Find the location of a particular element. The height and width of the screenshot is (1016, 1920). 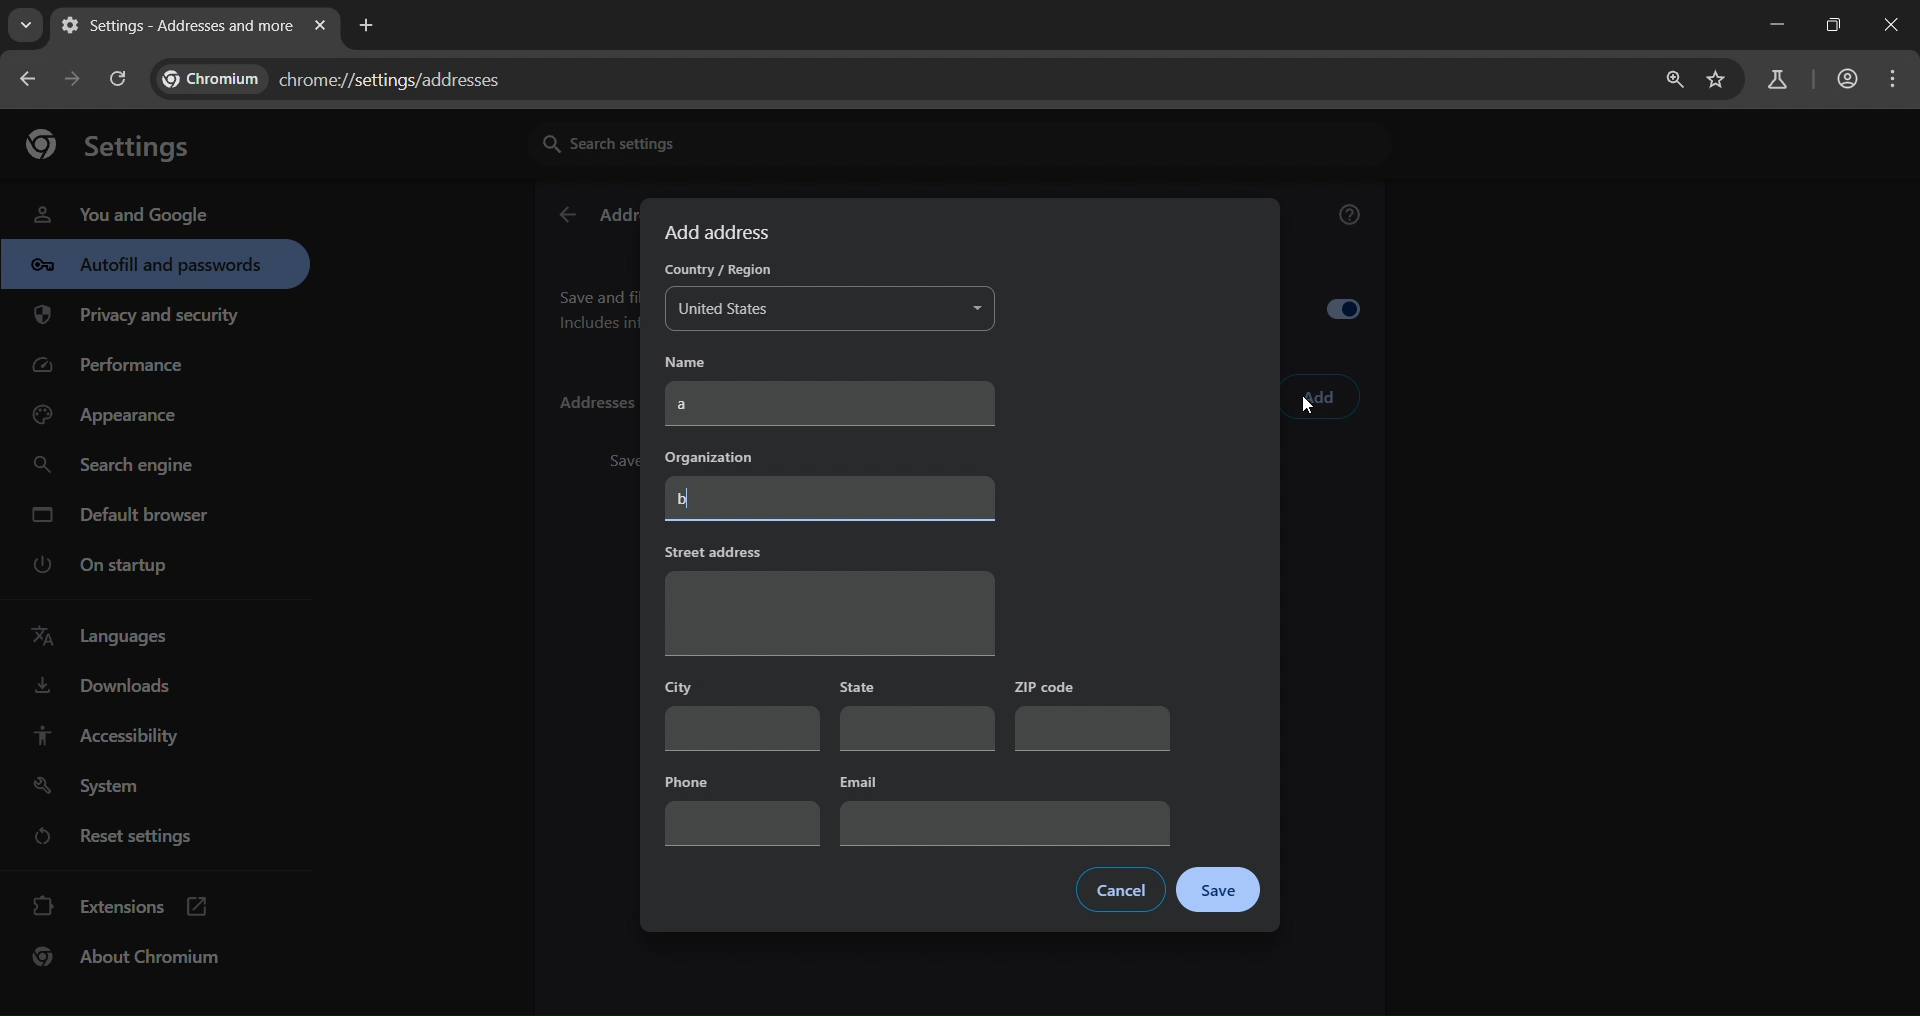

get help is located at coordinates (1351, 218).